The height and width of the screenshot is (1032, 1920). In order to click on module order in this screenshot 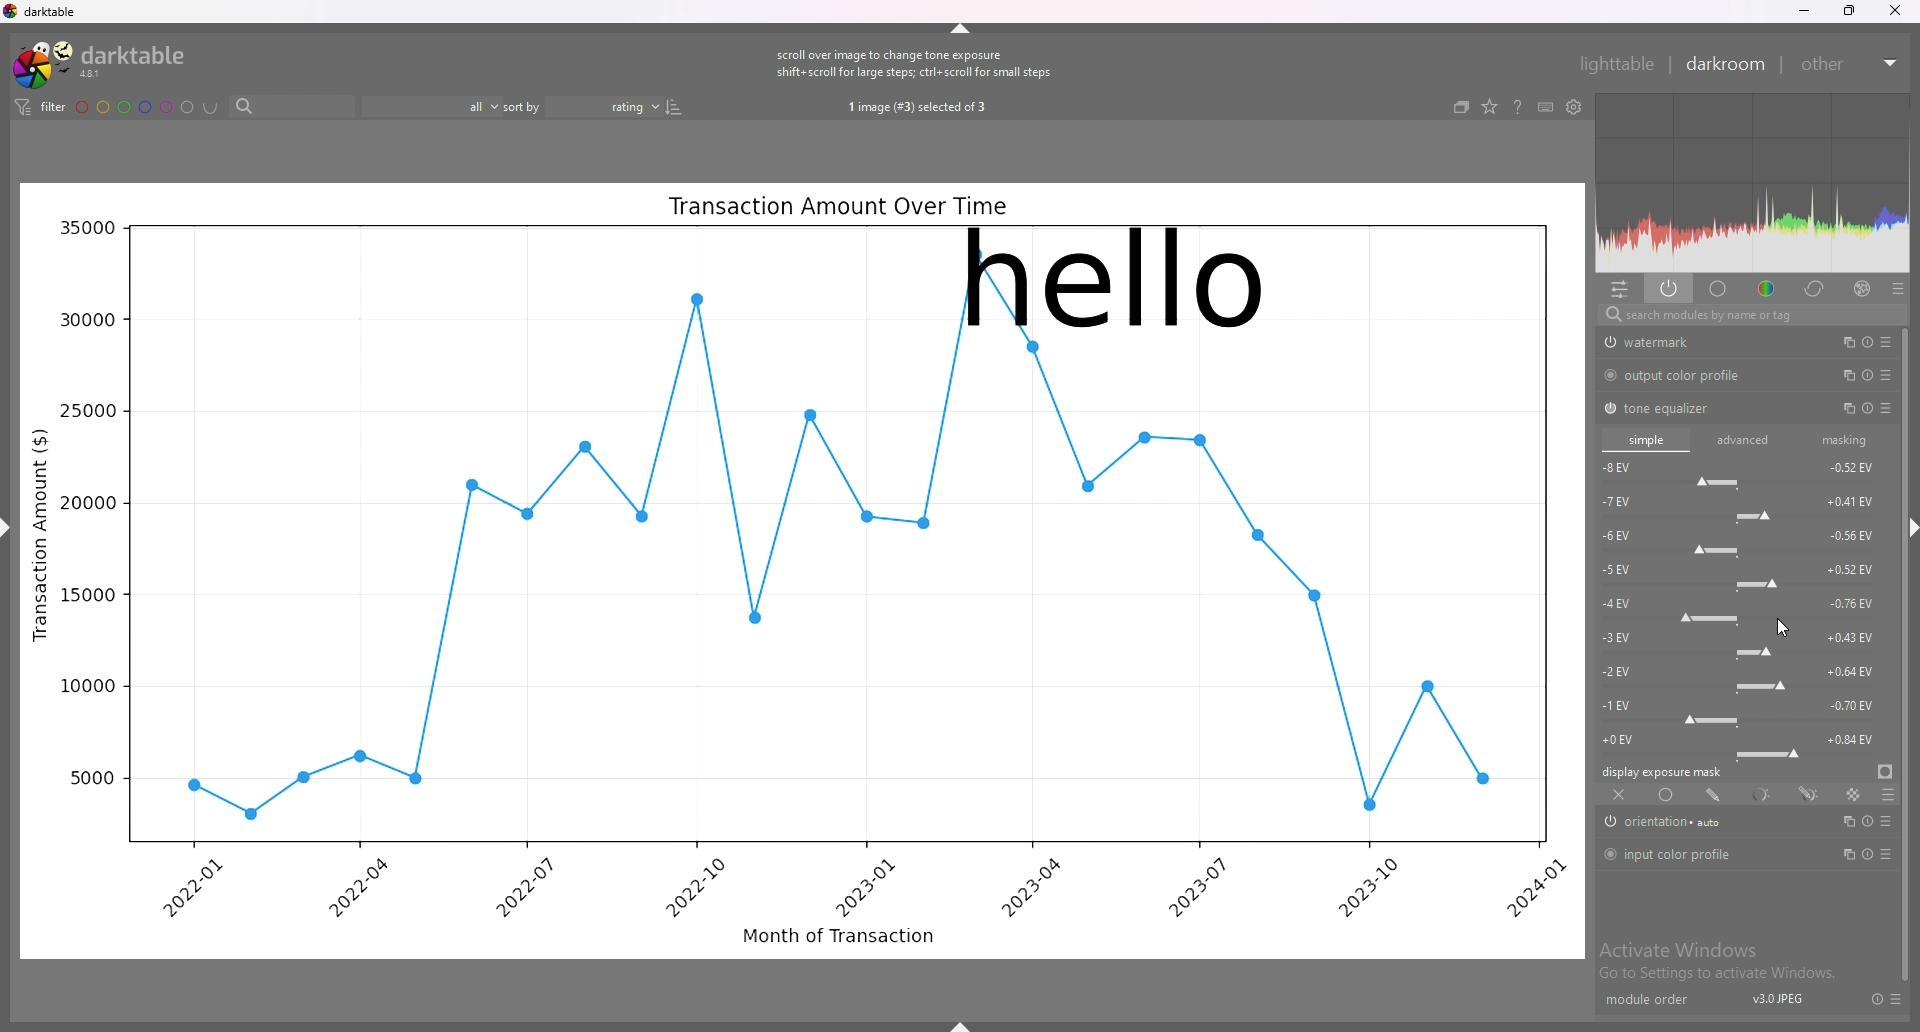, I will do `click(1651, 1000)`.